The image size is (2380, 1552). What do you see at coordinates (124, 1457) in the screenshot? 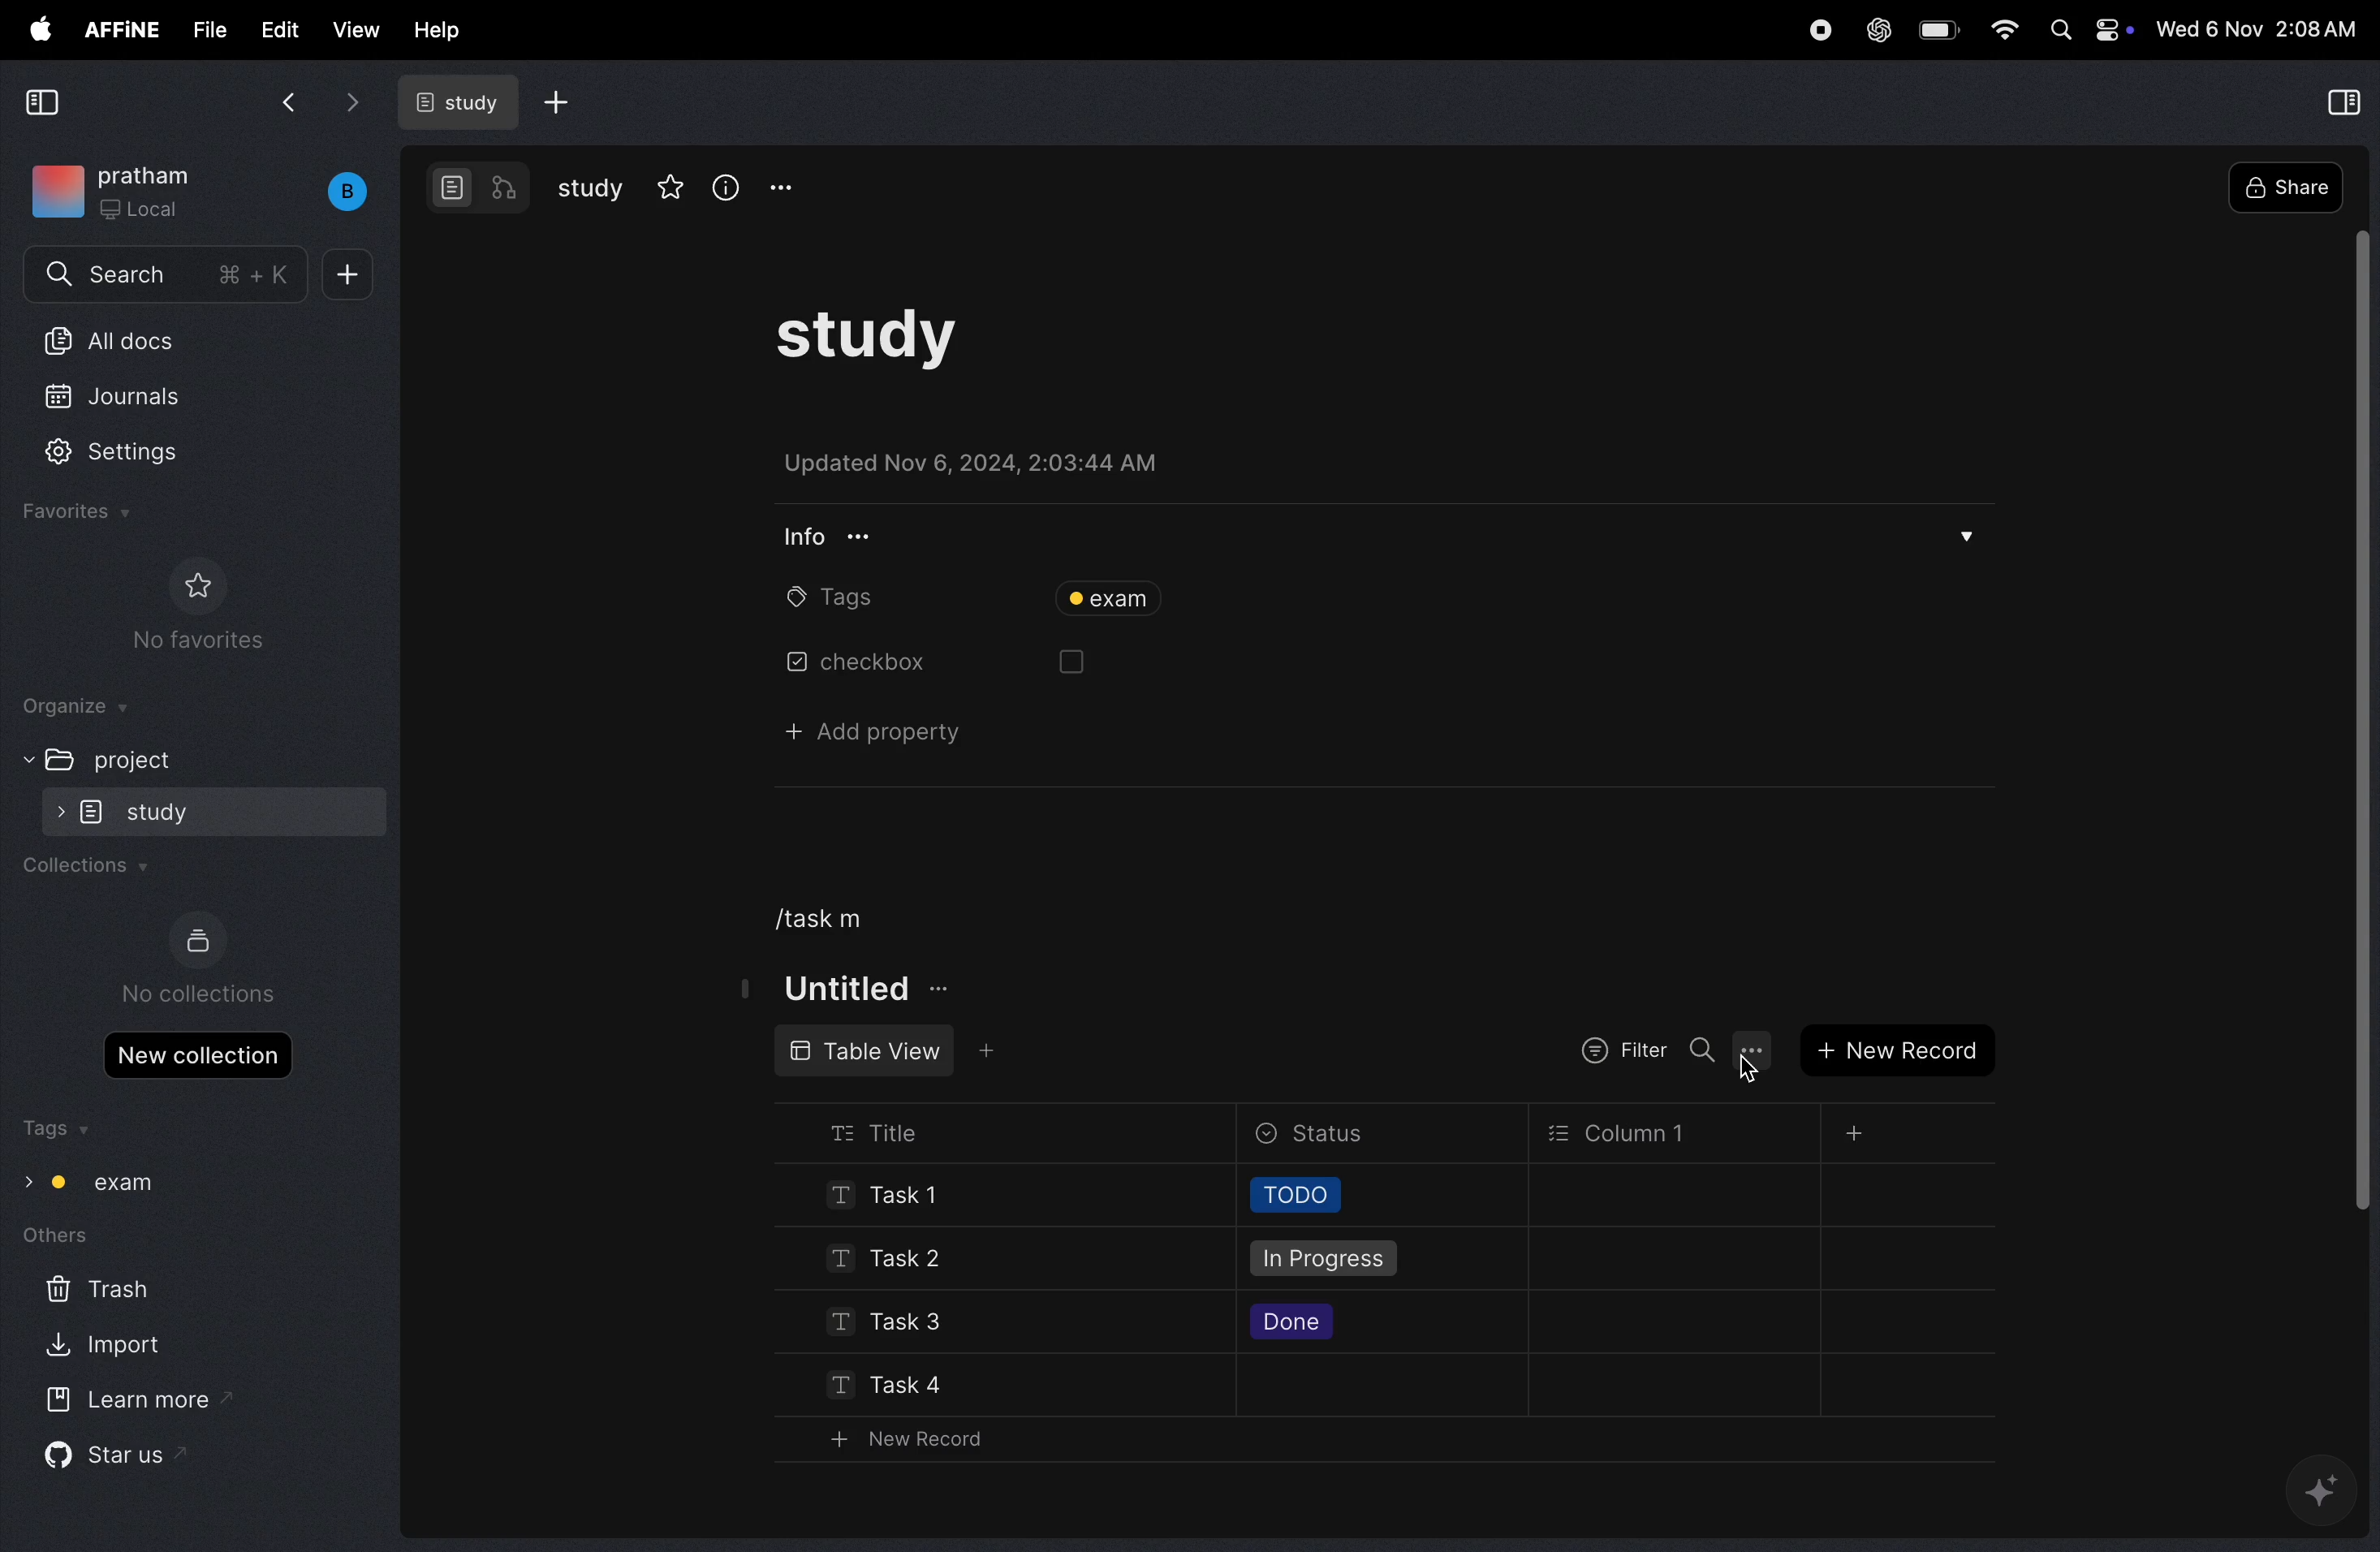
I see `star us` at bounding box center [124, 1457].